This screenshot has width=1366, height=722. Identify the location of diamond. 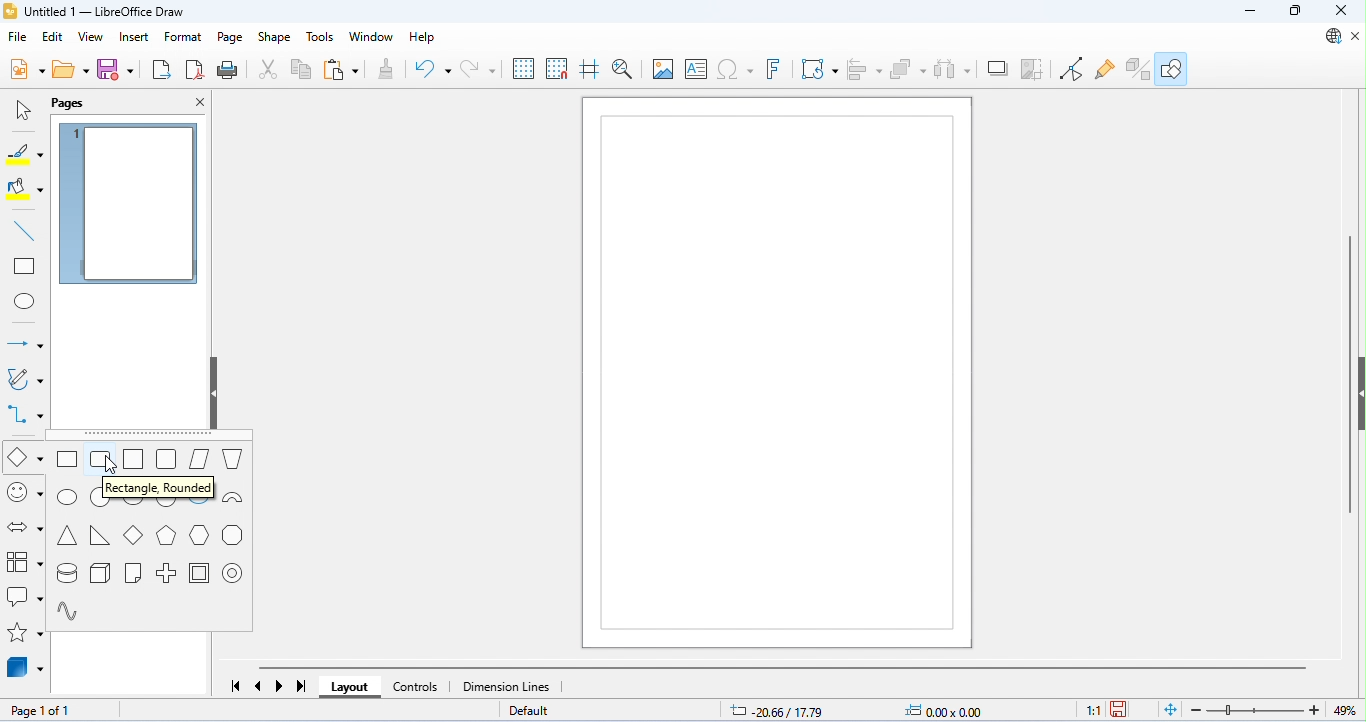
(134, 534).